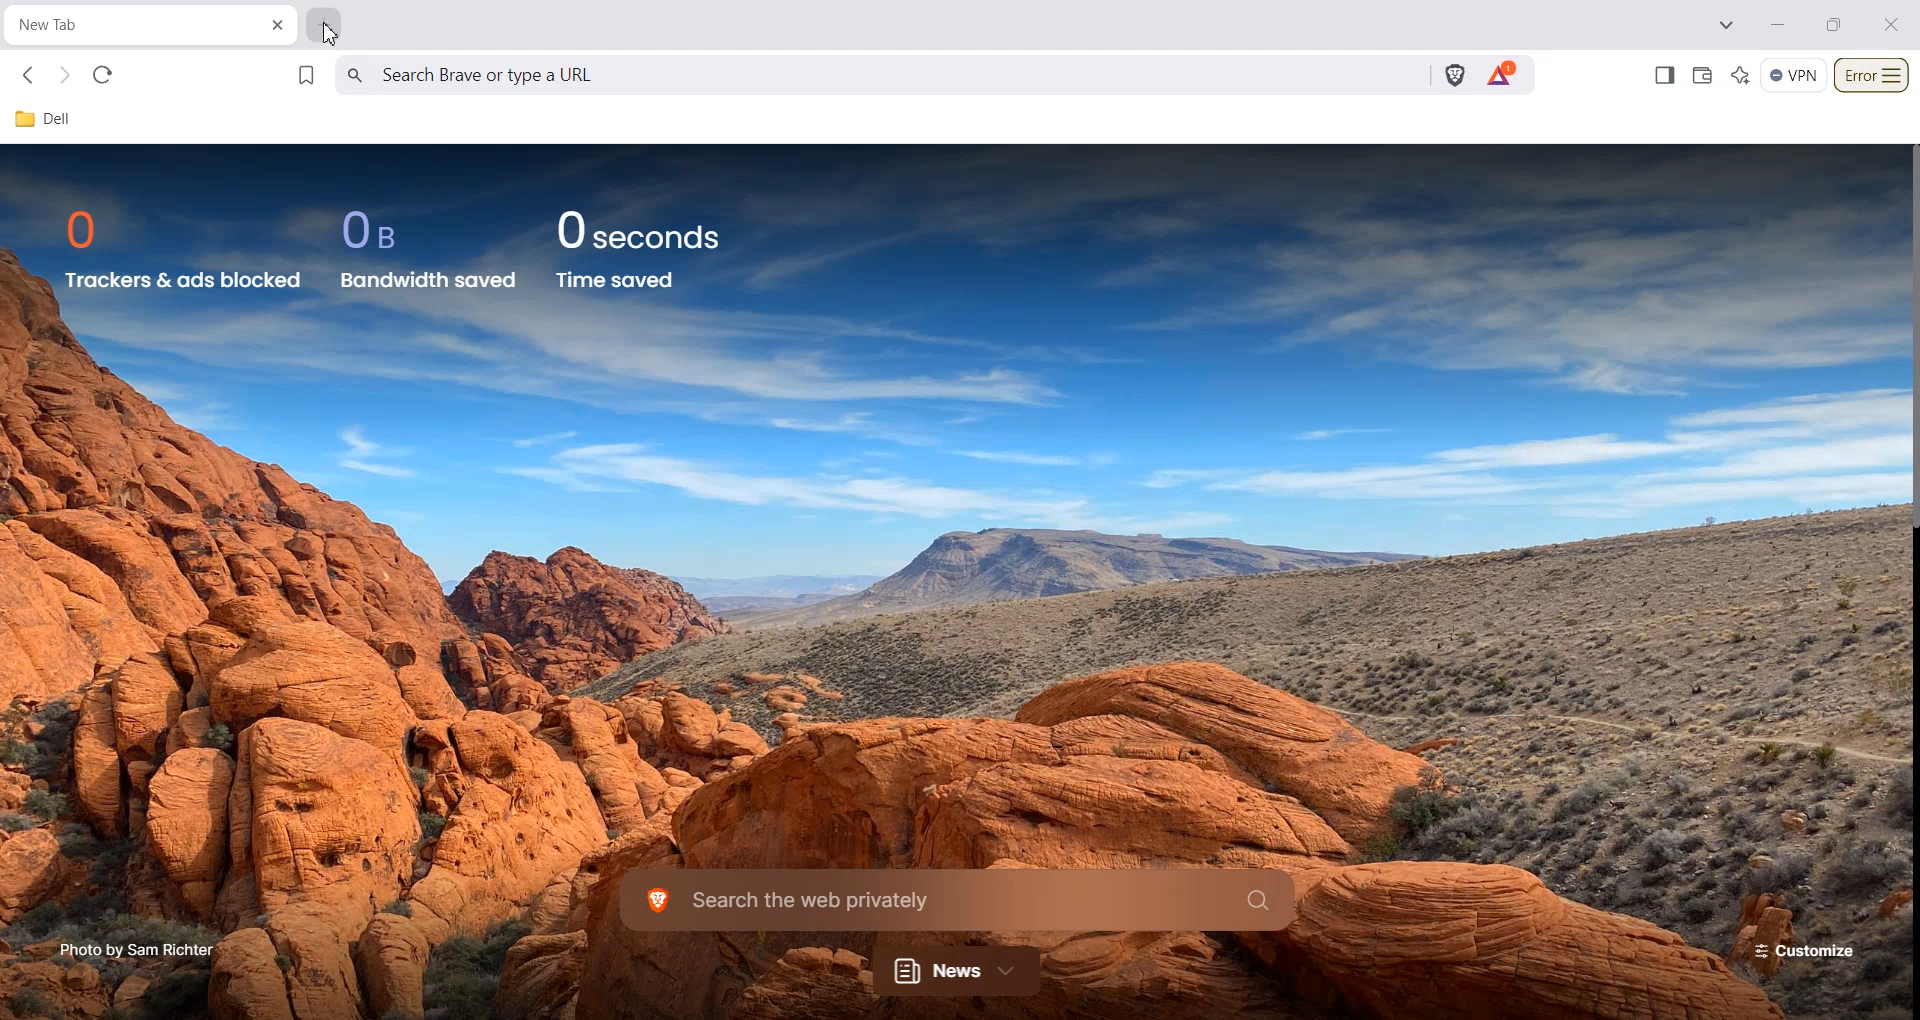  What do you see at coordinates (1741, 76) in the screenshot?
I see `Leo AI` at bounding box center [1741, 76].